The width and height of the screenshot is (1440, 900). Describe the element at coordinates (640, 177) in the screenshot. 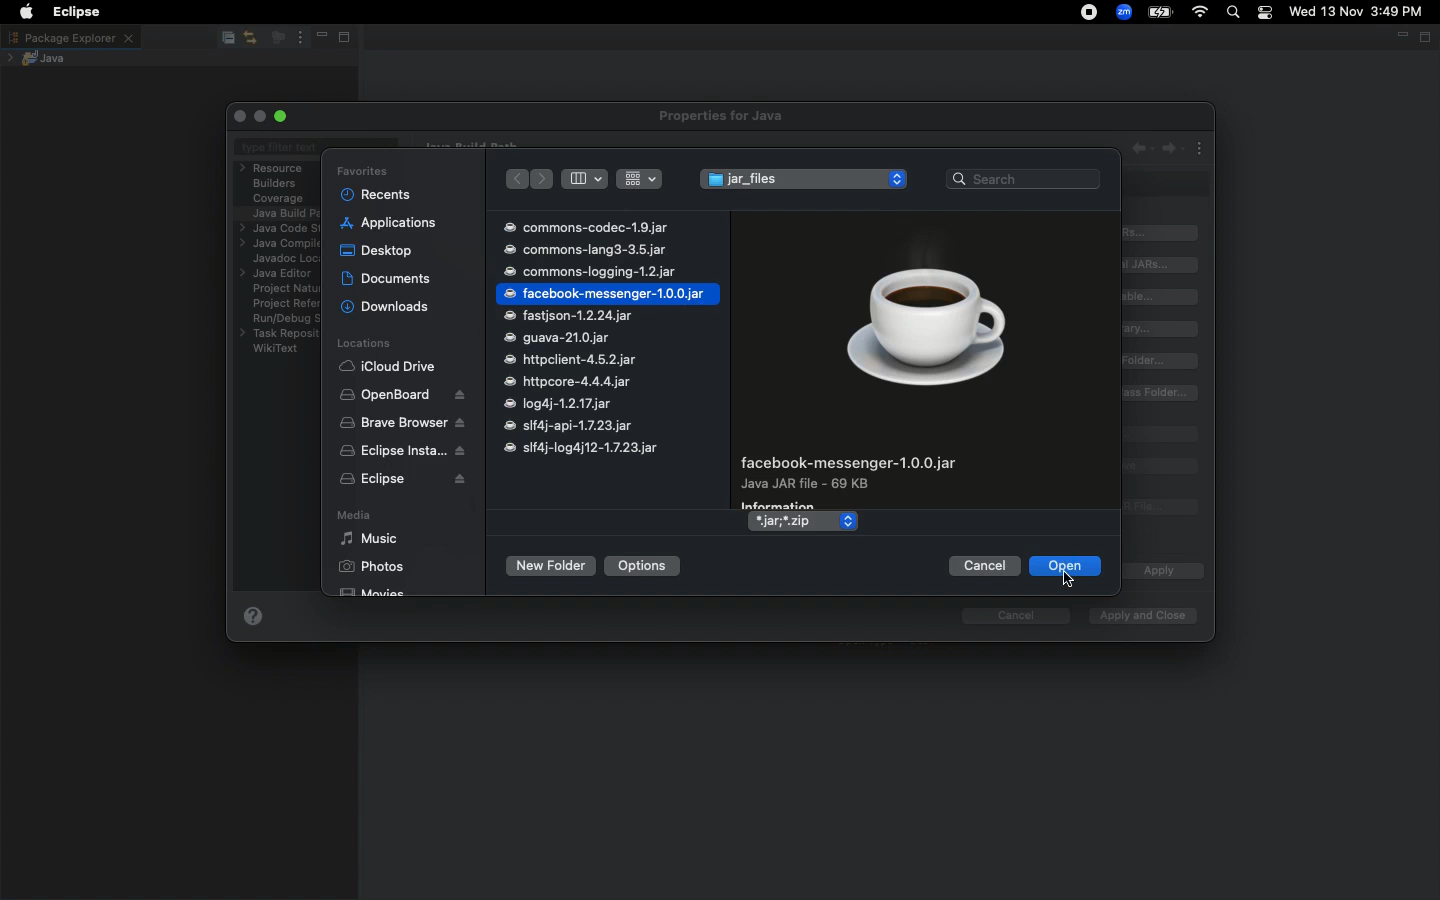

I see `view rows` at that location.